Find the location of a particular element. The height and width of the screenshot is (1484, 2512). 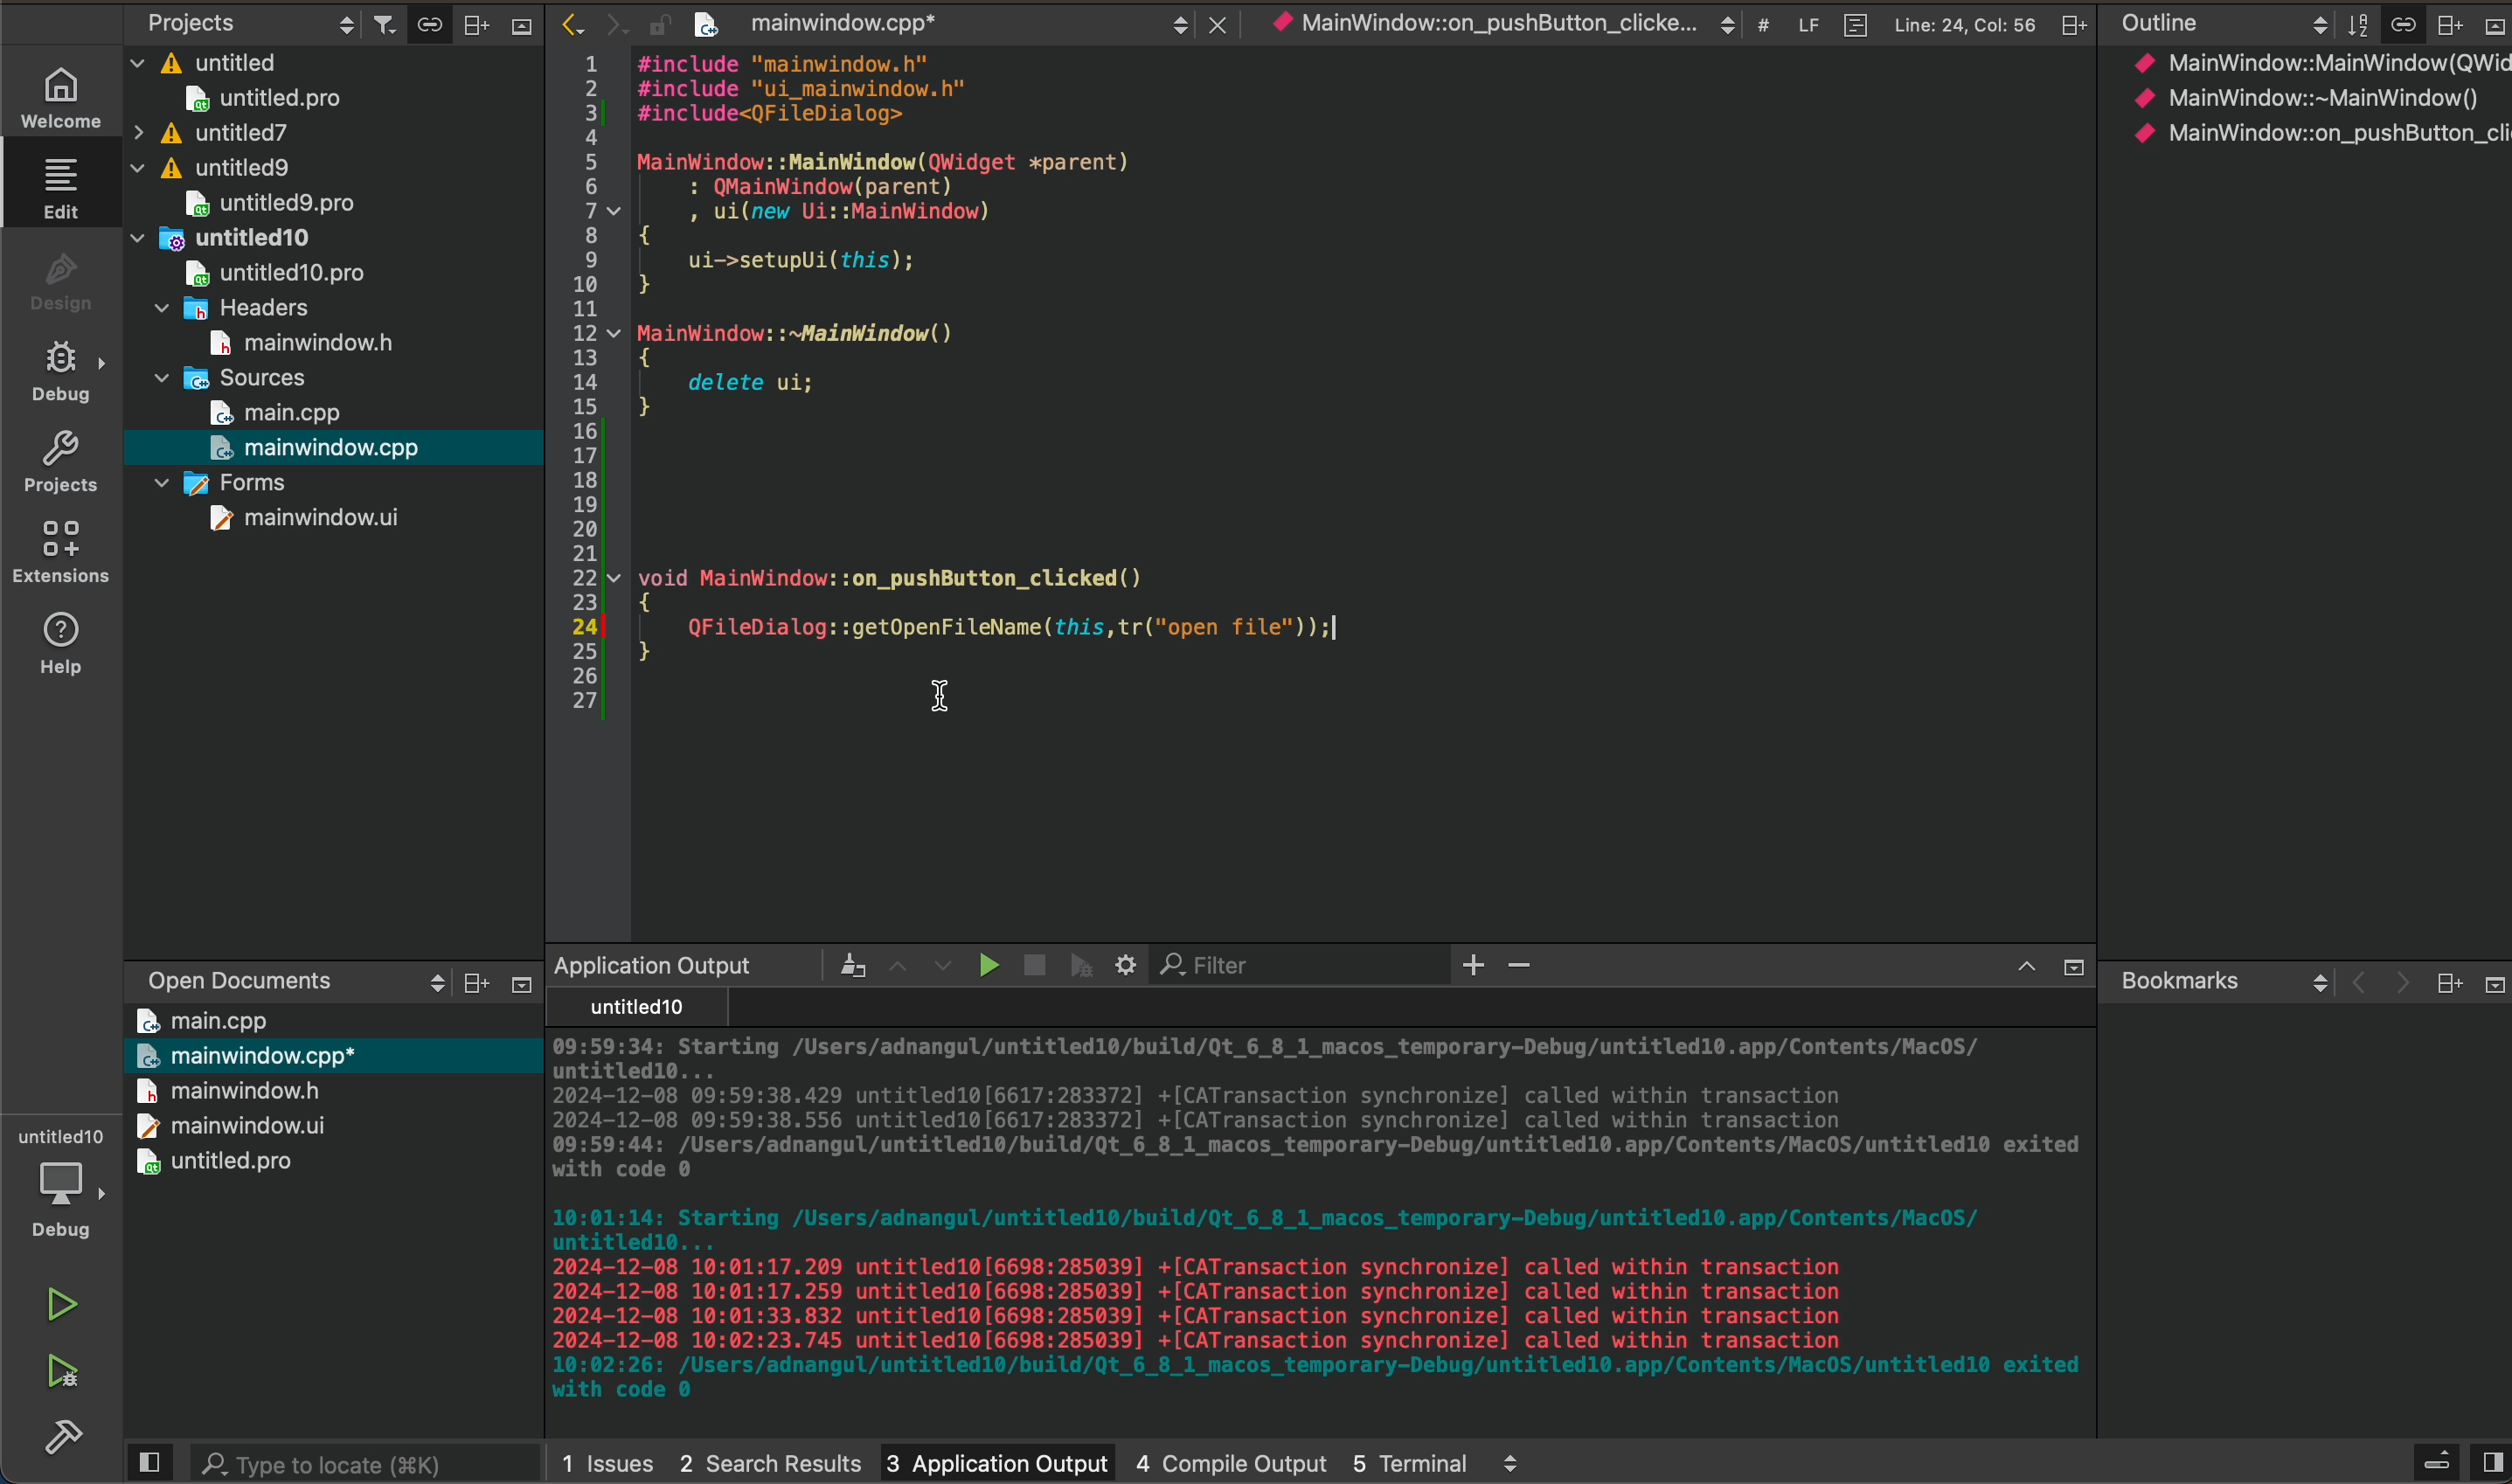

untitled7 is located at coordinates (210, 133).